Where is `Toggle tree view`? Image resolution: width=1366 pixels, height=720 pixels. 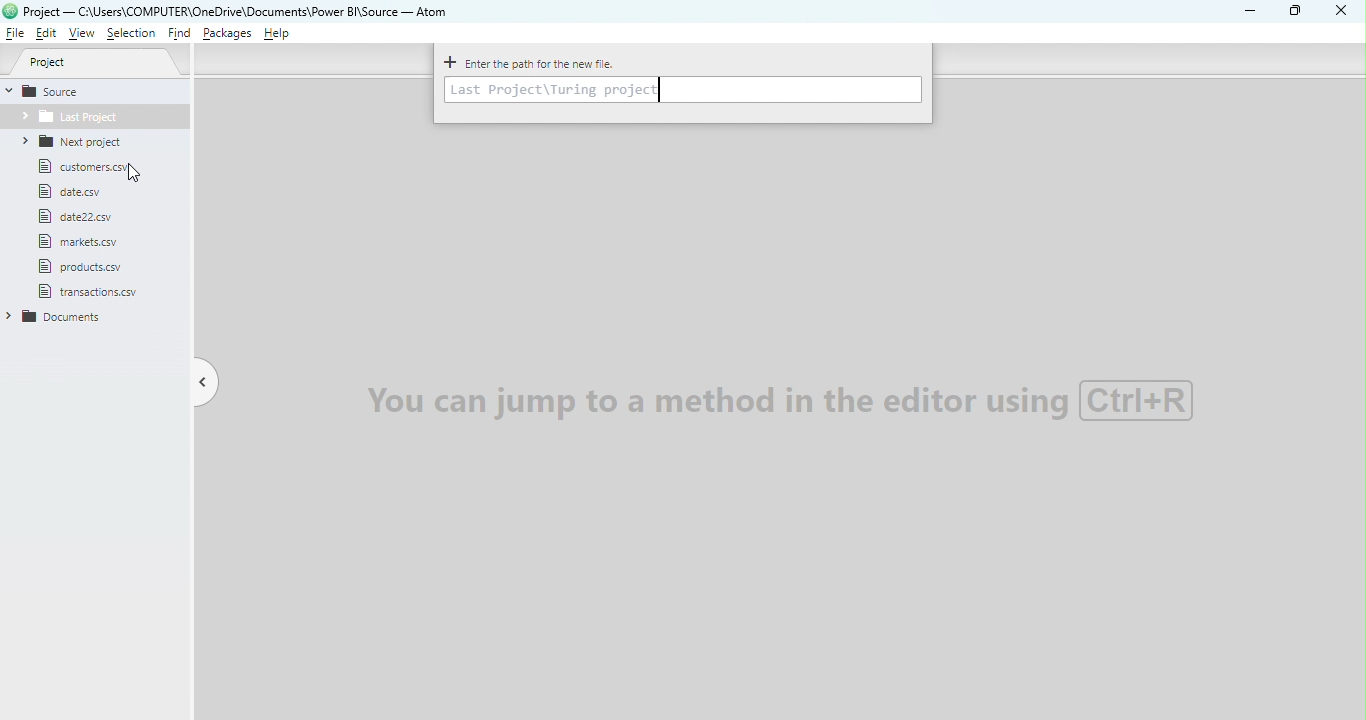
Toggle tree view is located at coordinates (206, 383).